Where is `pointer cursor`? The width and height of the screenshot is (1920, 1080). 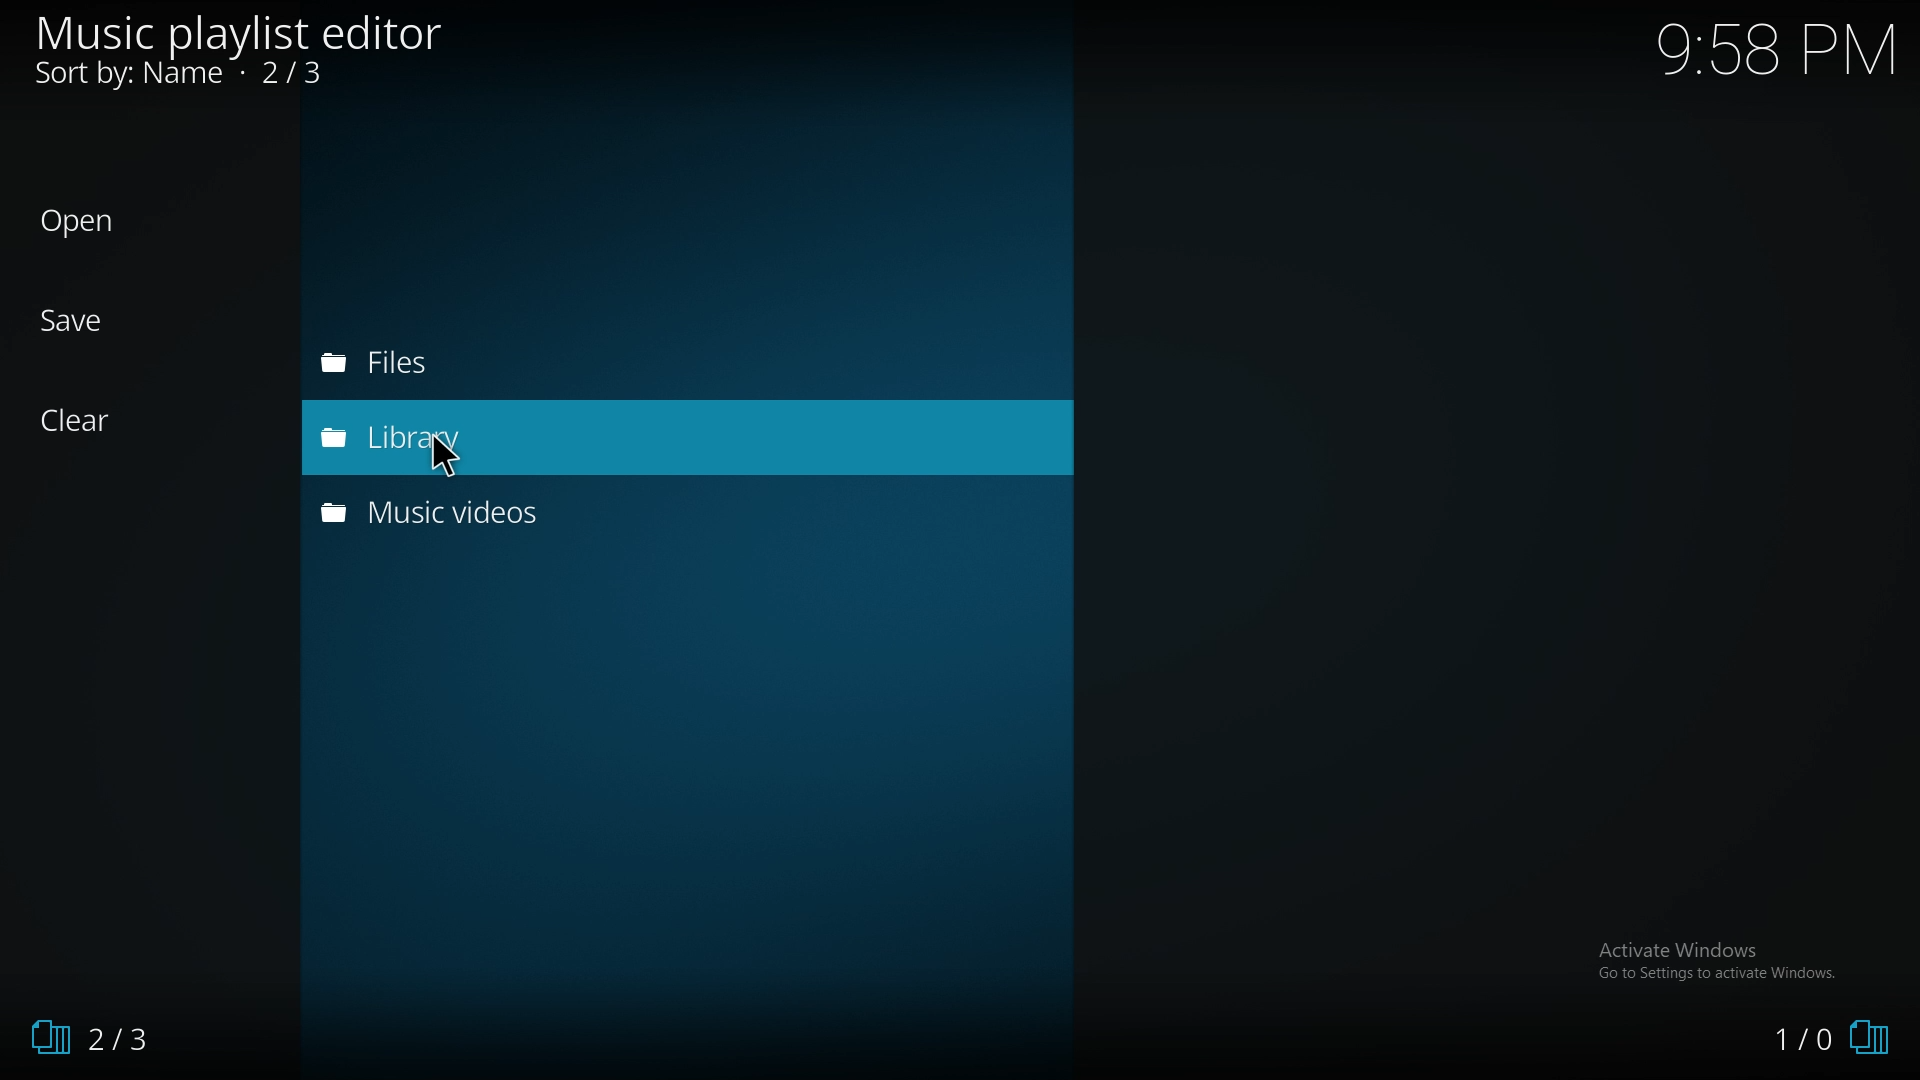 pointer cursor is located at coordinates (452, 454).